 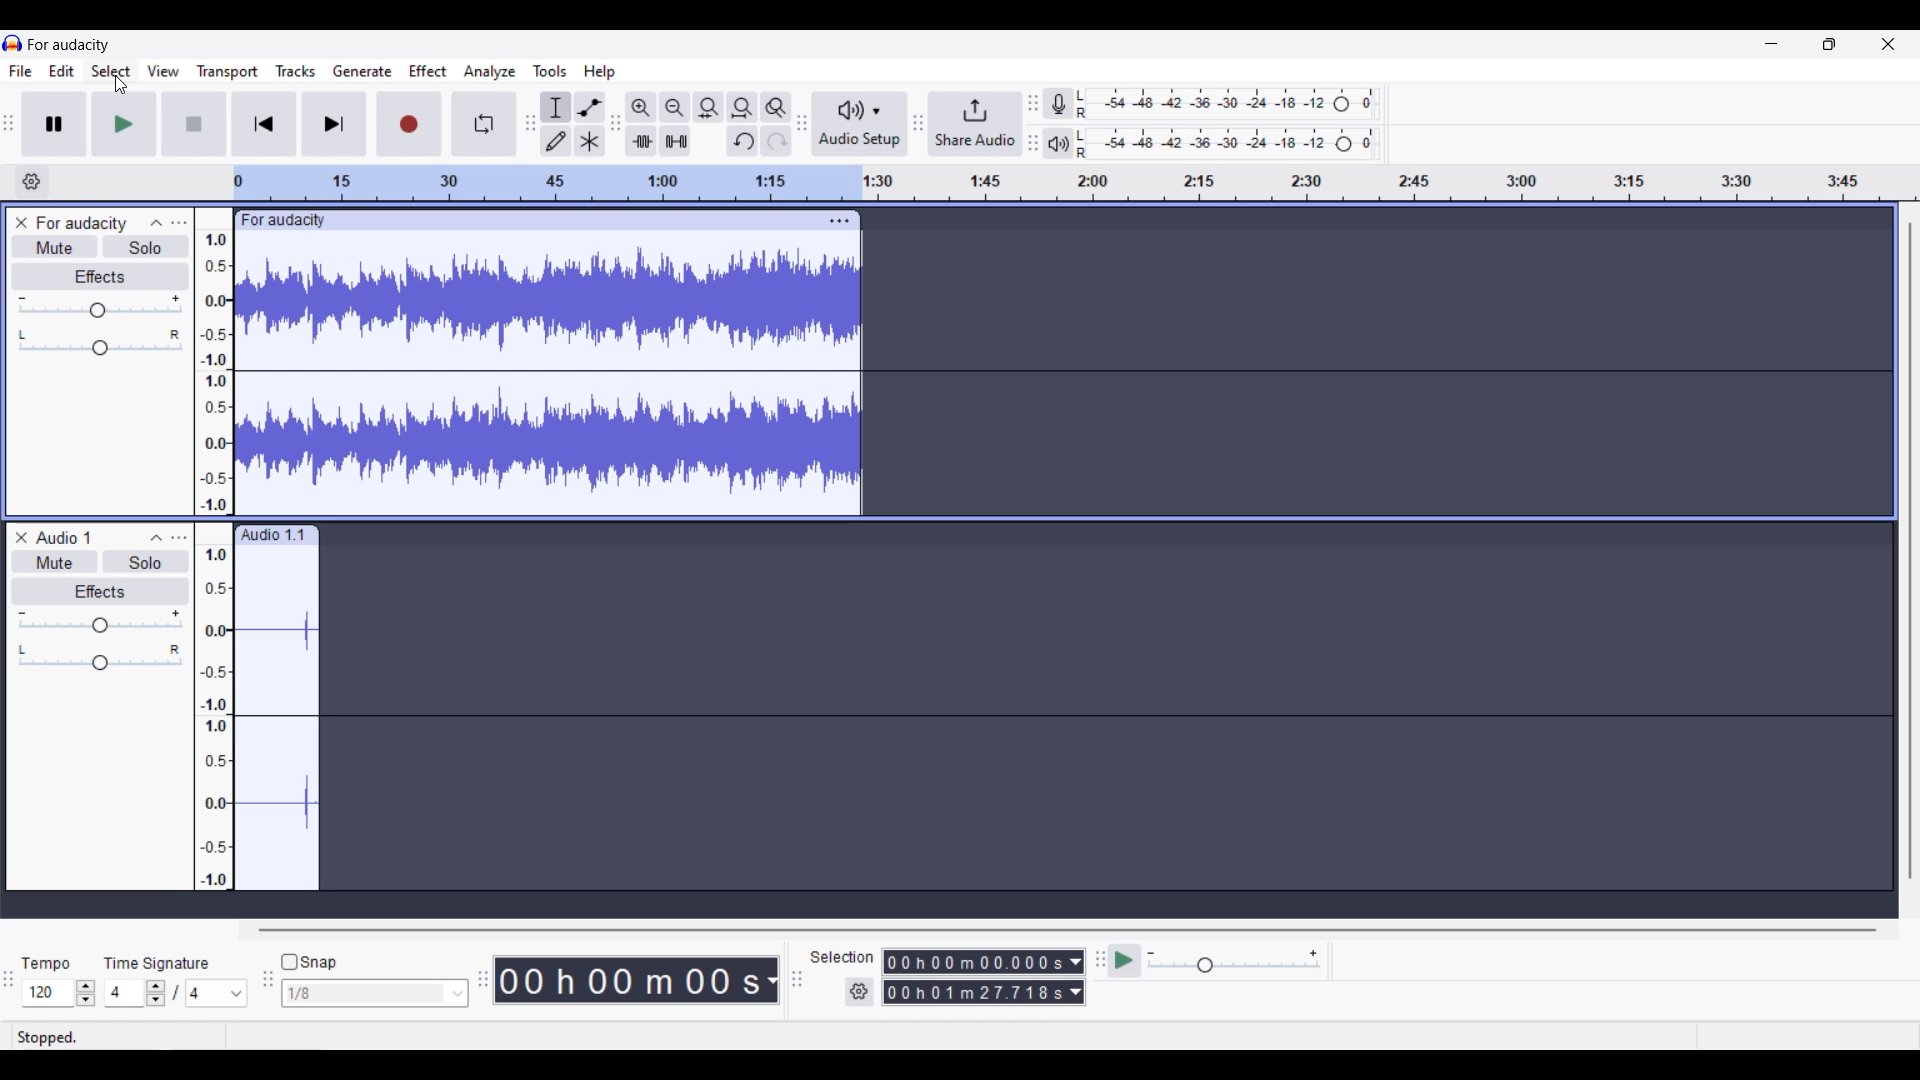 I want to click on Show interface in smaller tab, so click(x=1829, y=44).